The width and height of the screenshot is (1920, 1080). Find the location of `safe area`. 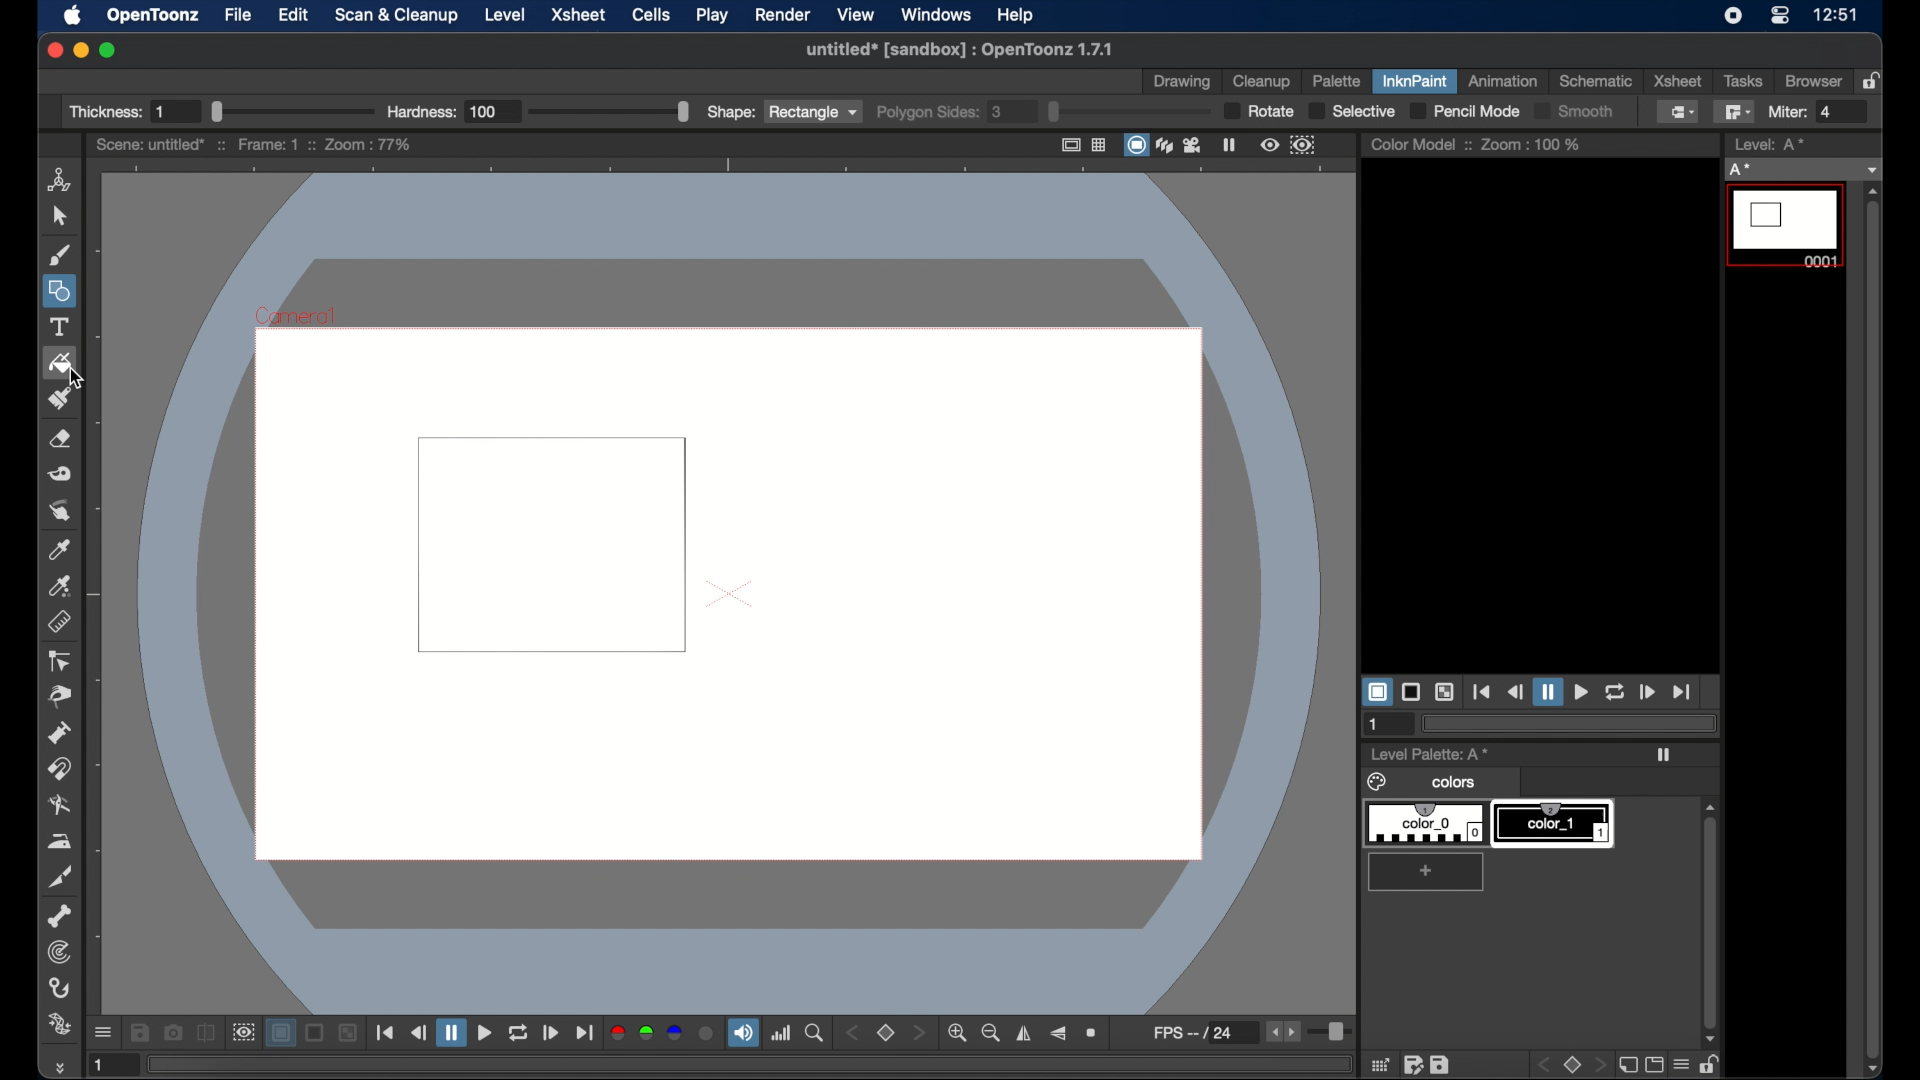

safe area is located at coordinates (1068, 144).